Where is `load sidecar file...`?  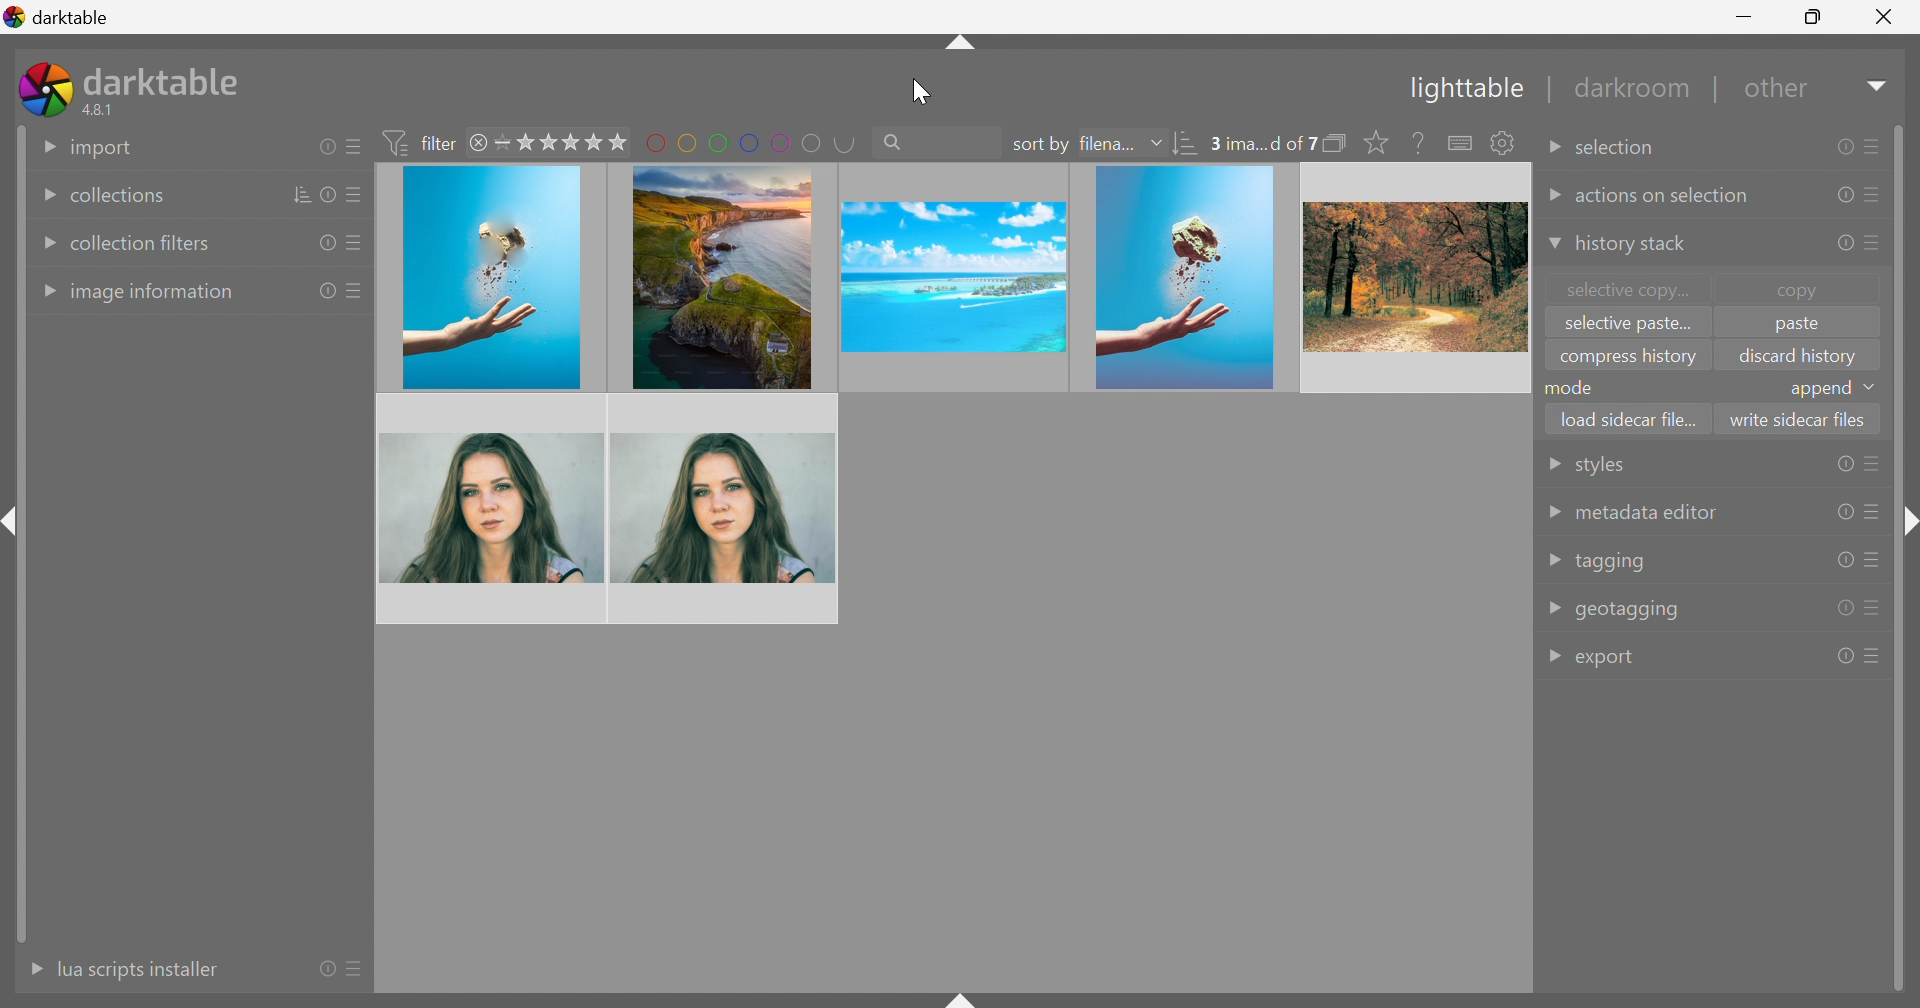
load sidecar file... is located at coordinates (1631, 416).